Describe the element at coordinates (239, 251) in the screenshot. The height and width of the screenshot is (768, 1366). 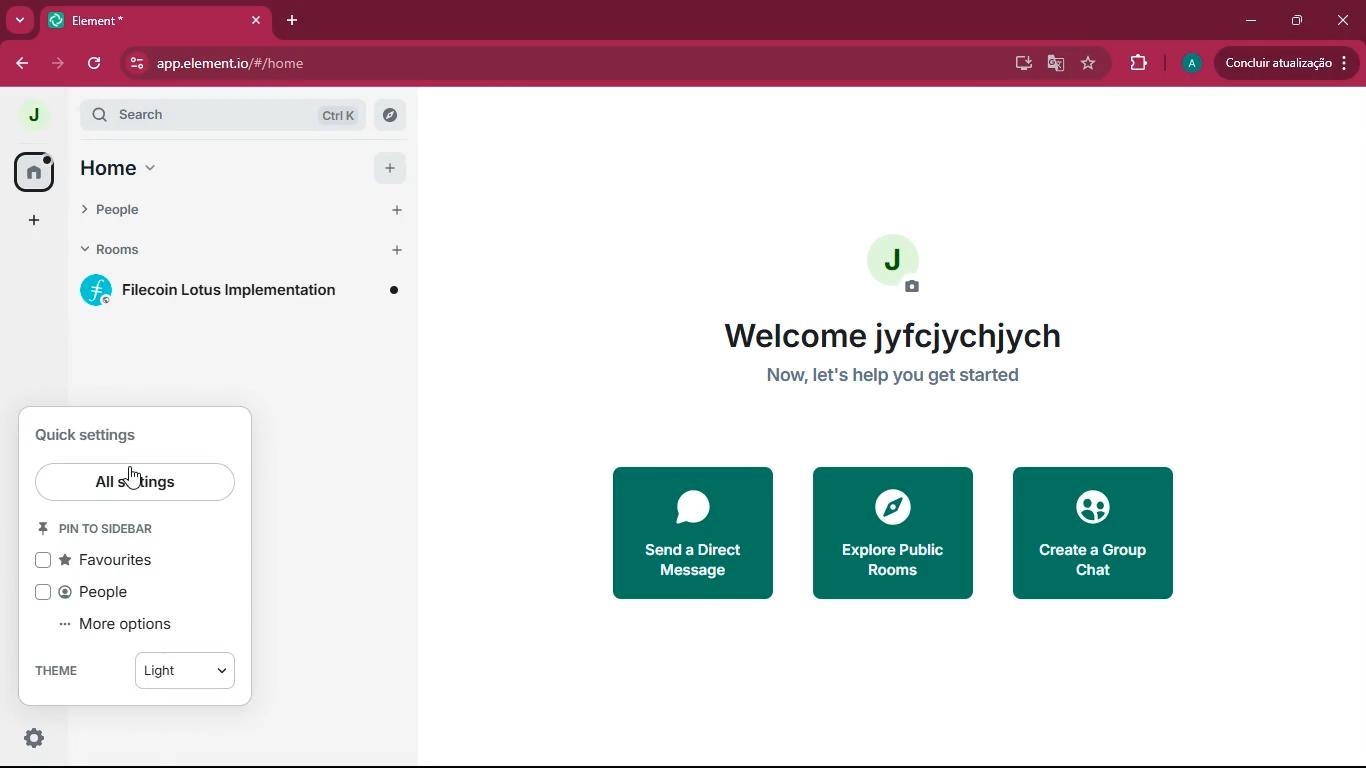
I see `rooms` at that location.